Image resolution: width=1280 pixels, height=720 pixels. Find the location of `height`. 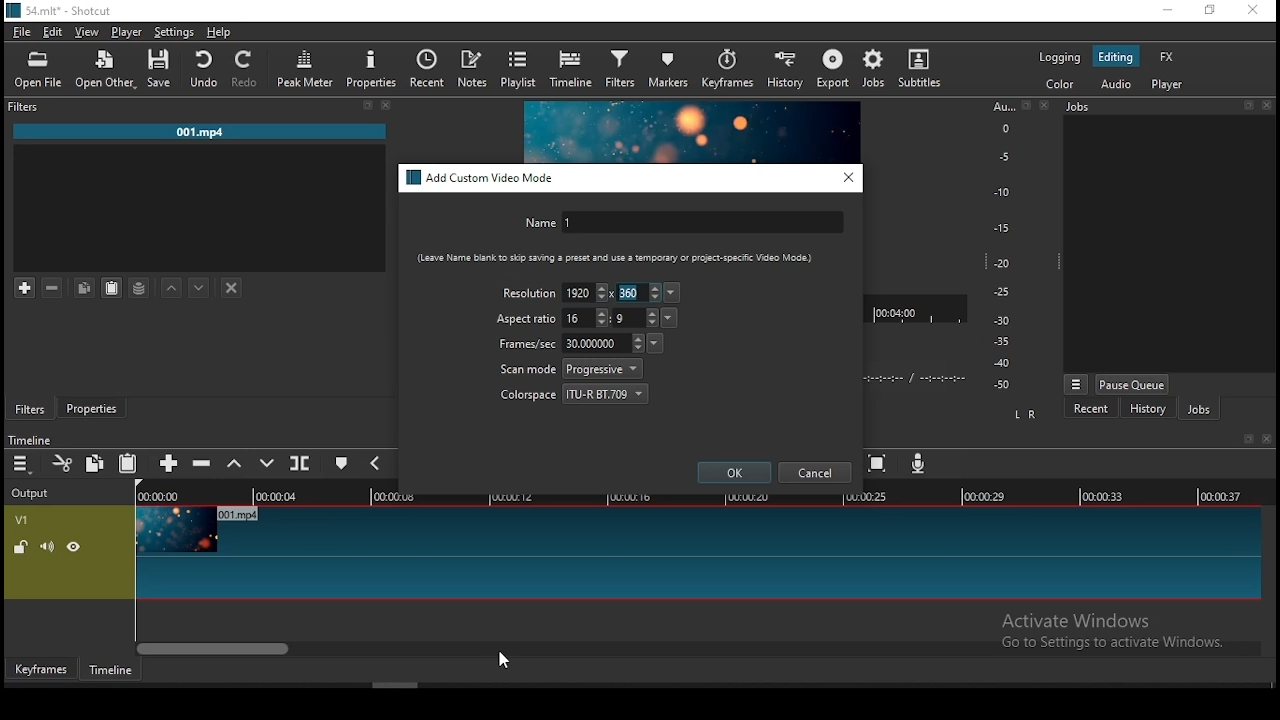

height is located at coordinates (636, 292).